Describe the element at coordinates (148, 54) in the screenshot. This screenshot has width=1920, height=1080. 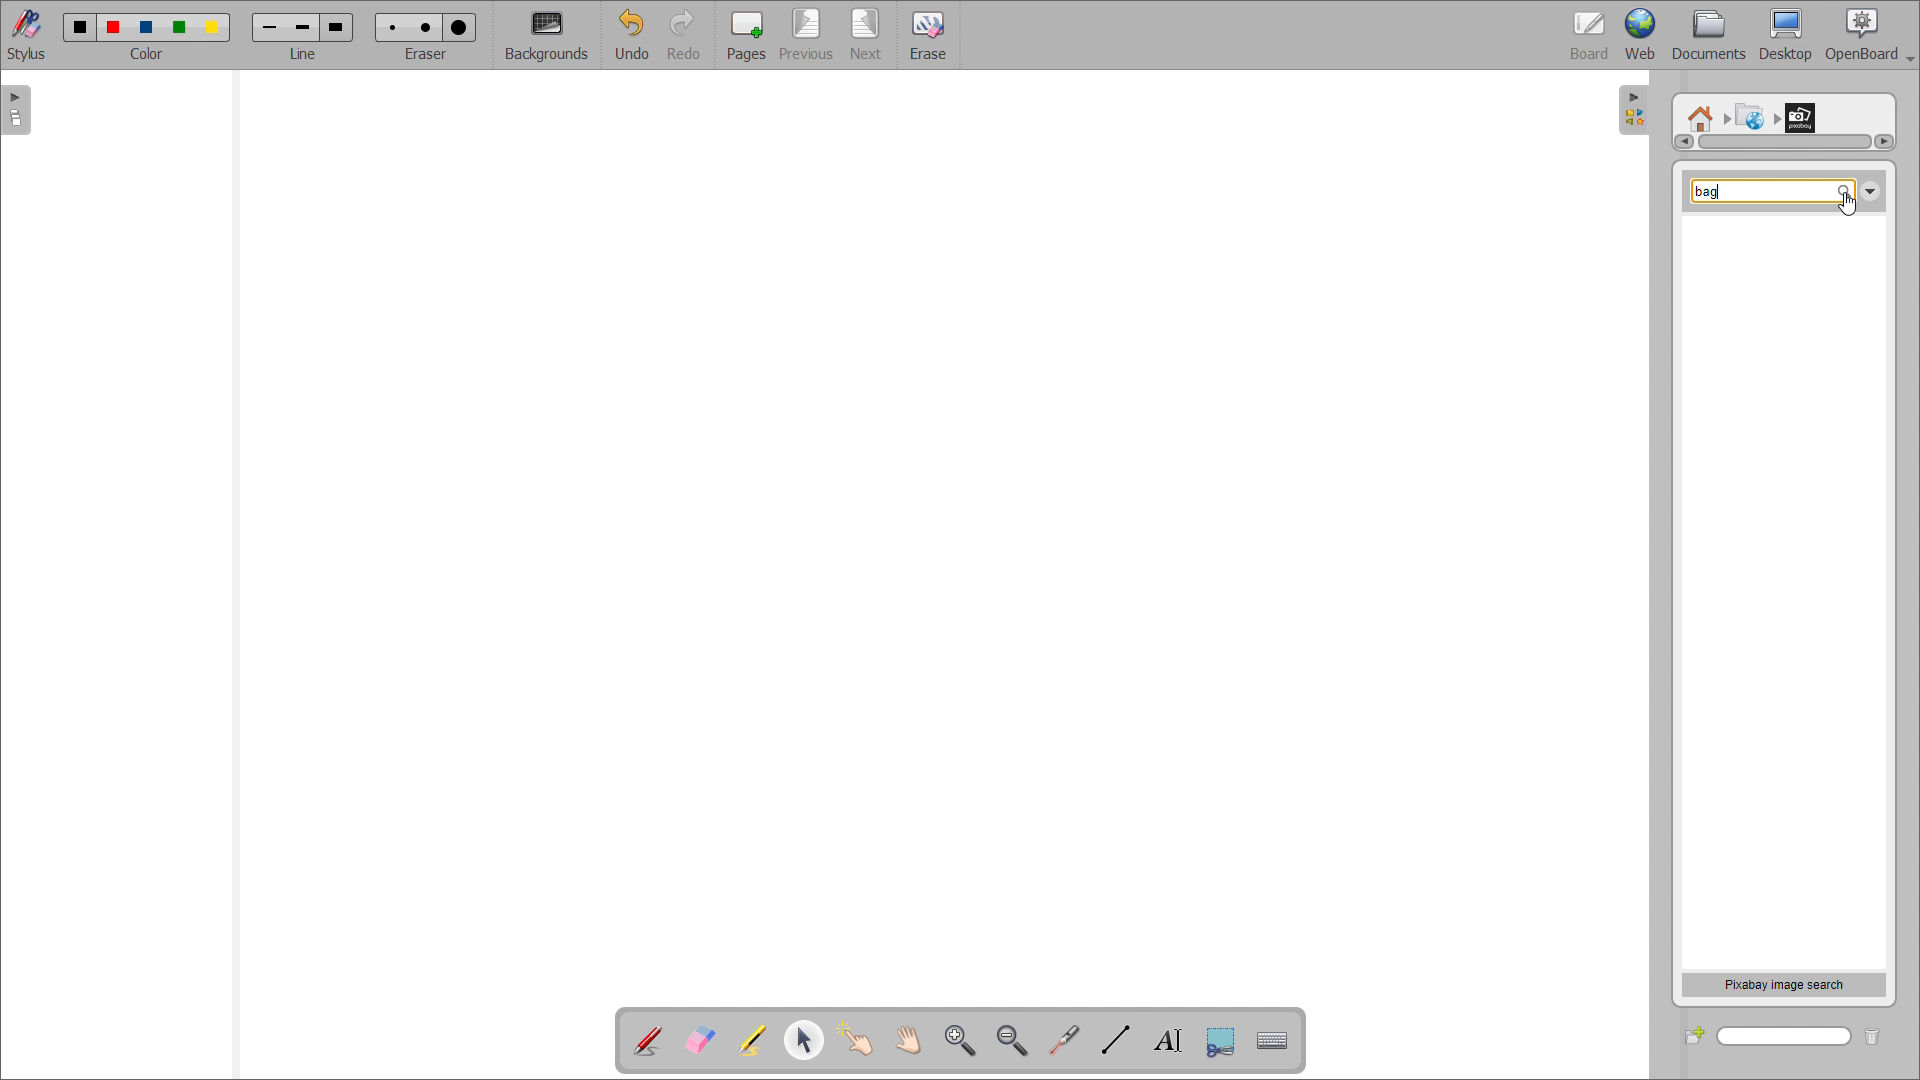
I see `color` at that location.